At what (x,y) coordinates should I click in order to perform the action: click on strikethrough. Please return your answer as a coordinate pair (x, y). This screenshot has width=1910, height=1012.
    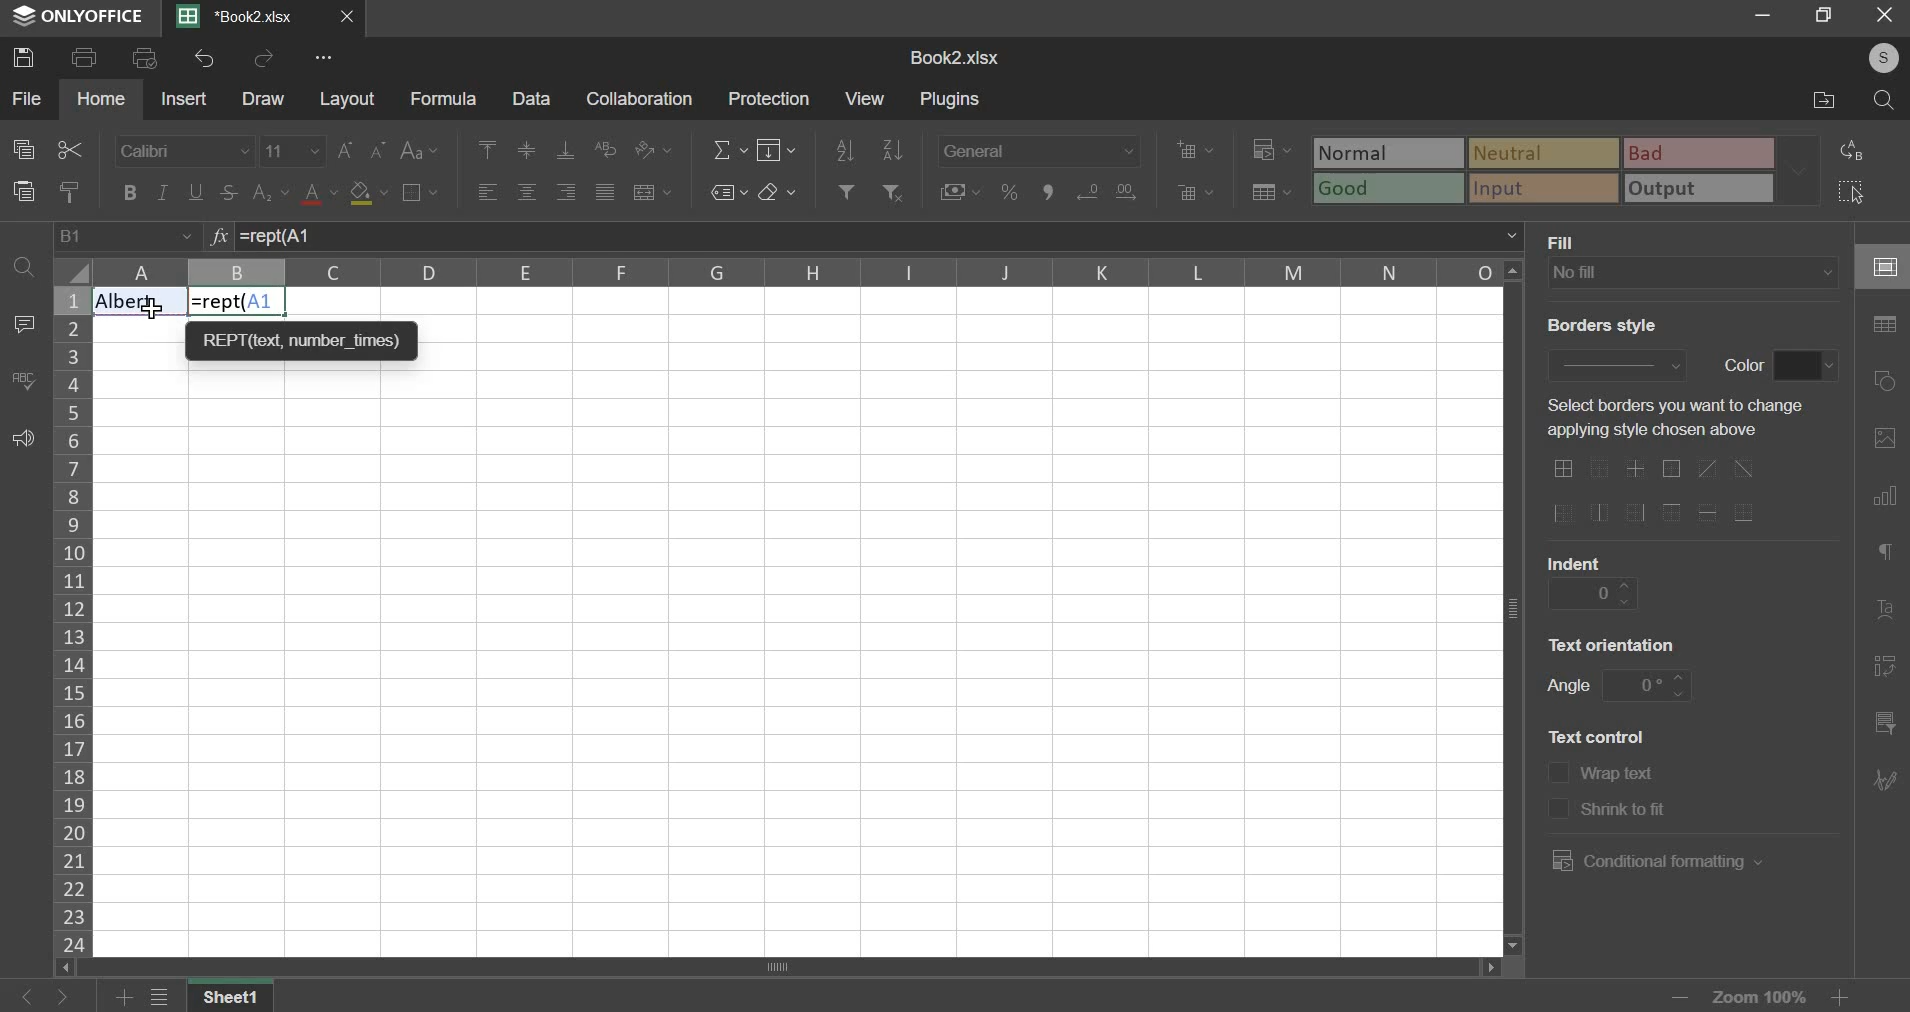
    Looking at the image, I should click on (233, 192).